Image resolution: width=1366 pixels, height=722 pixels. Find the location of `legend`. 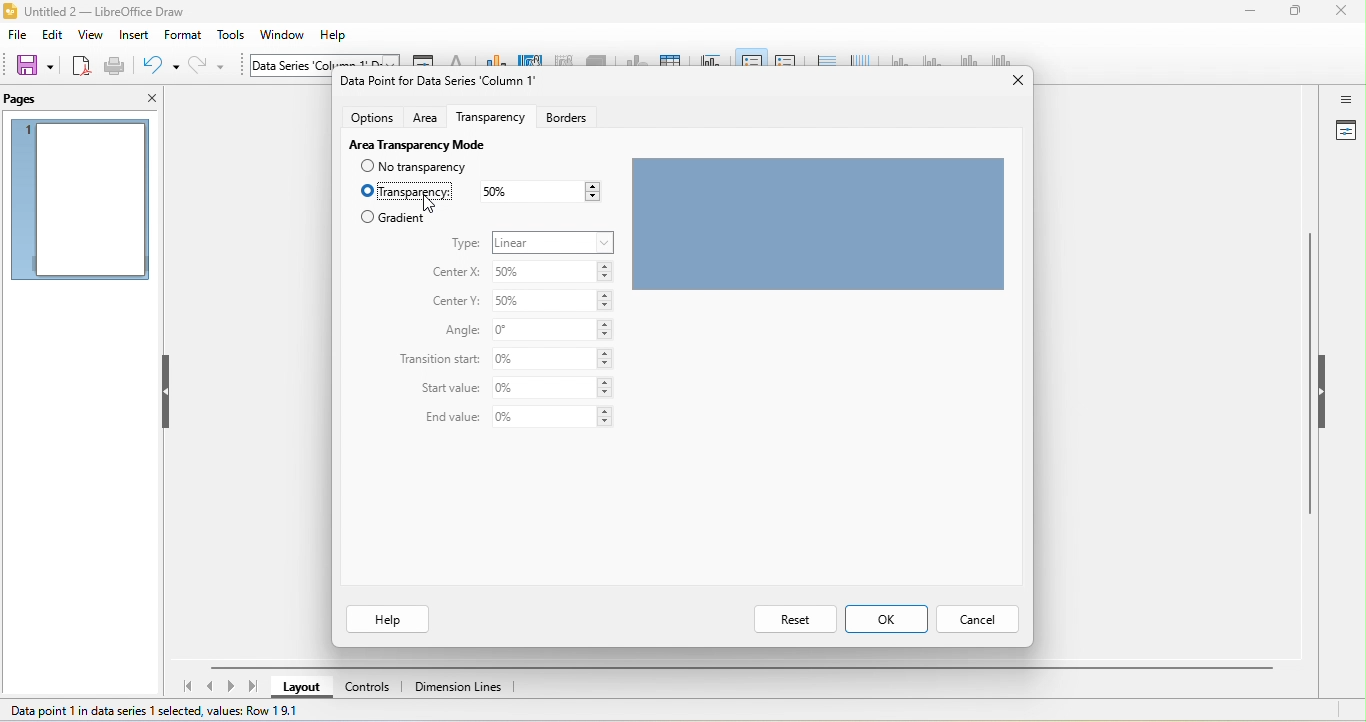

legend is located at coordinates (786, 57).